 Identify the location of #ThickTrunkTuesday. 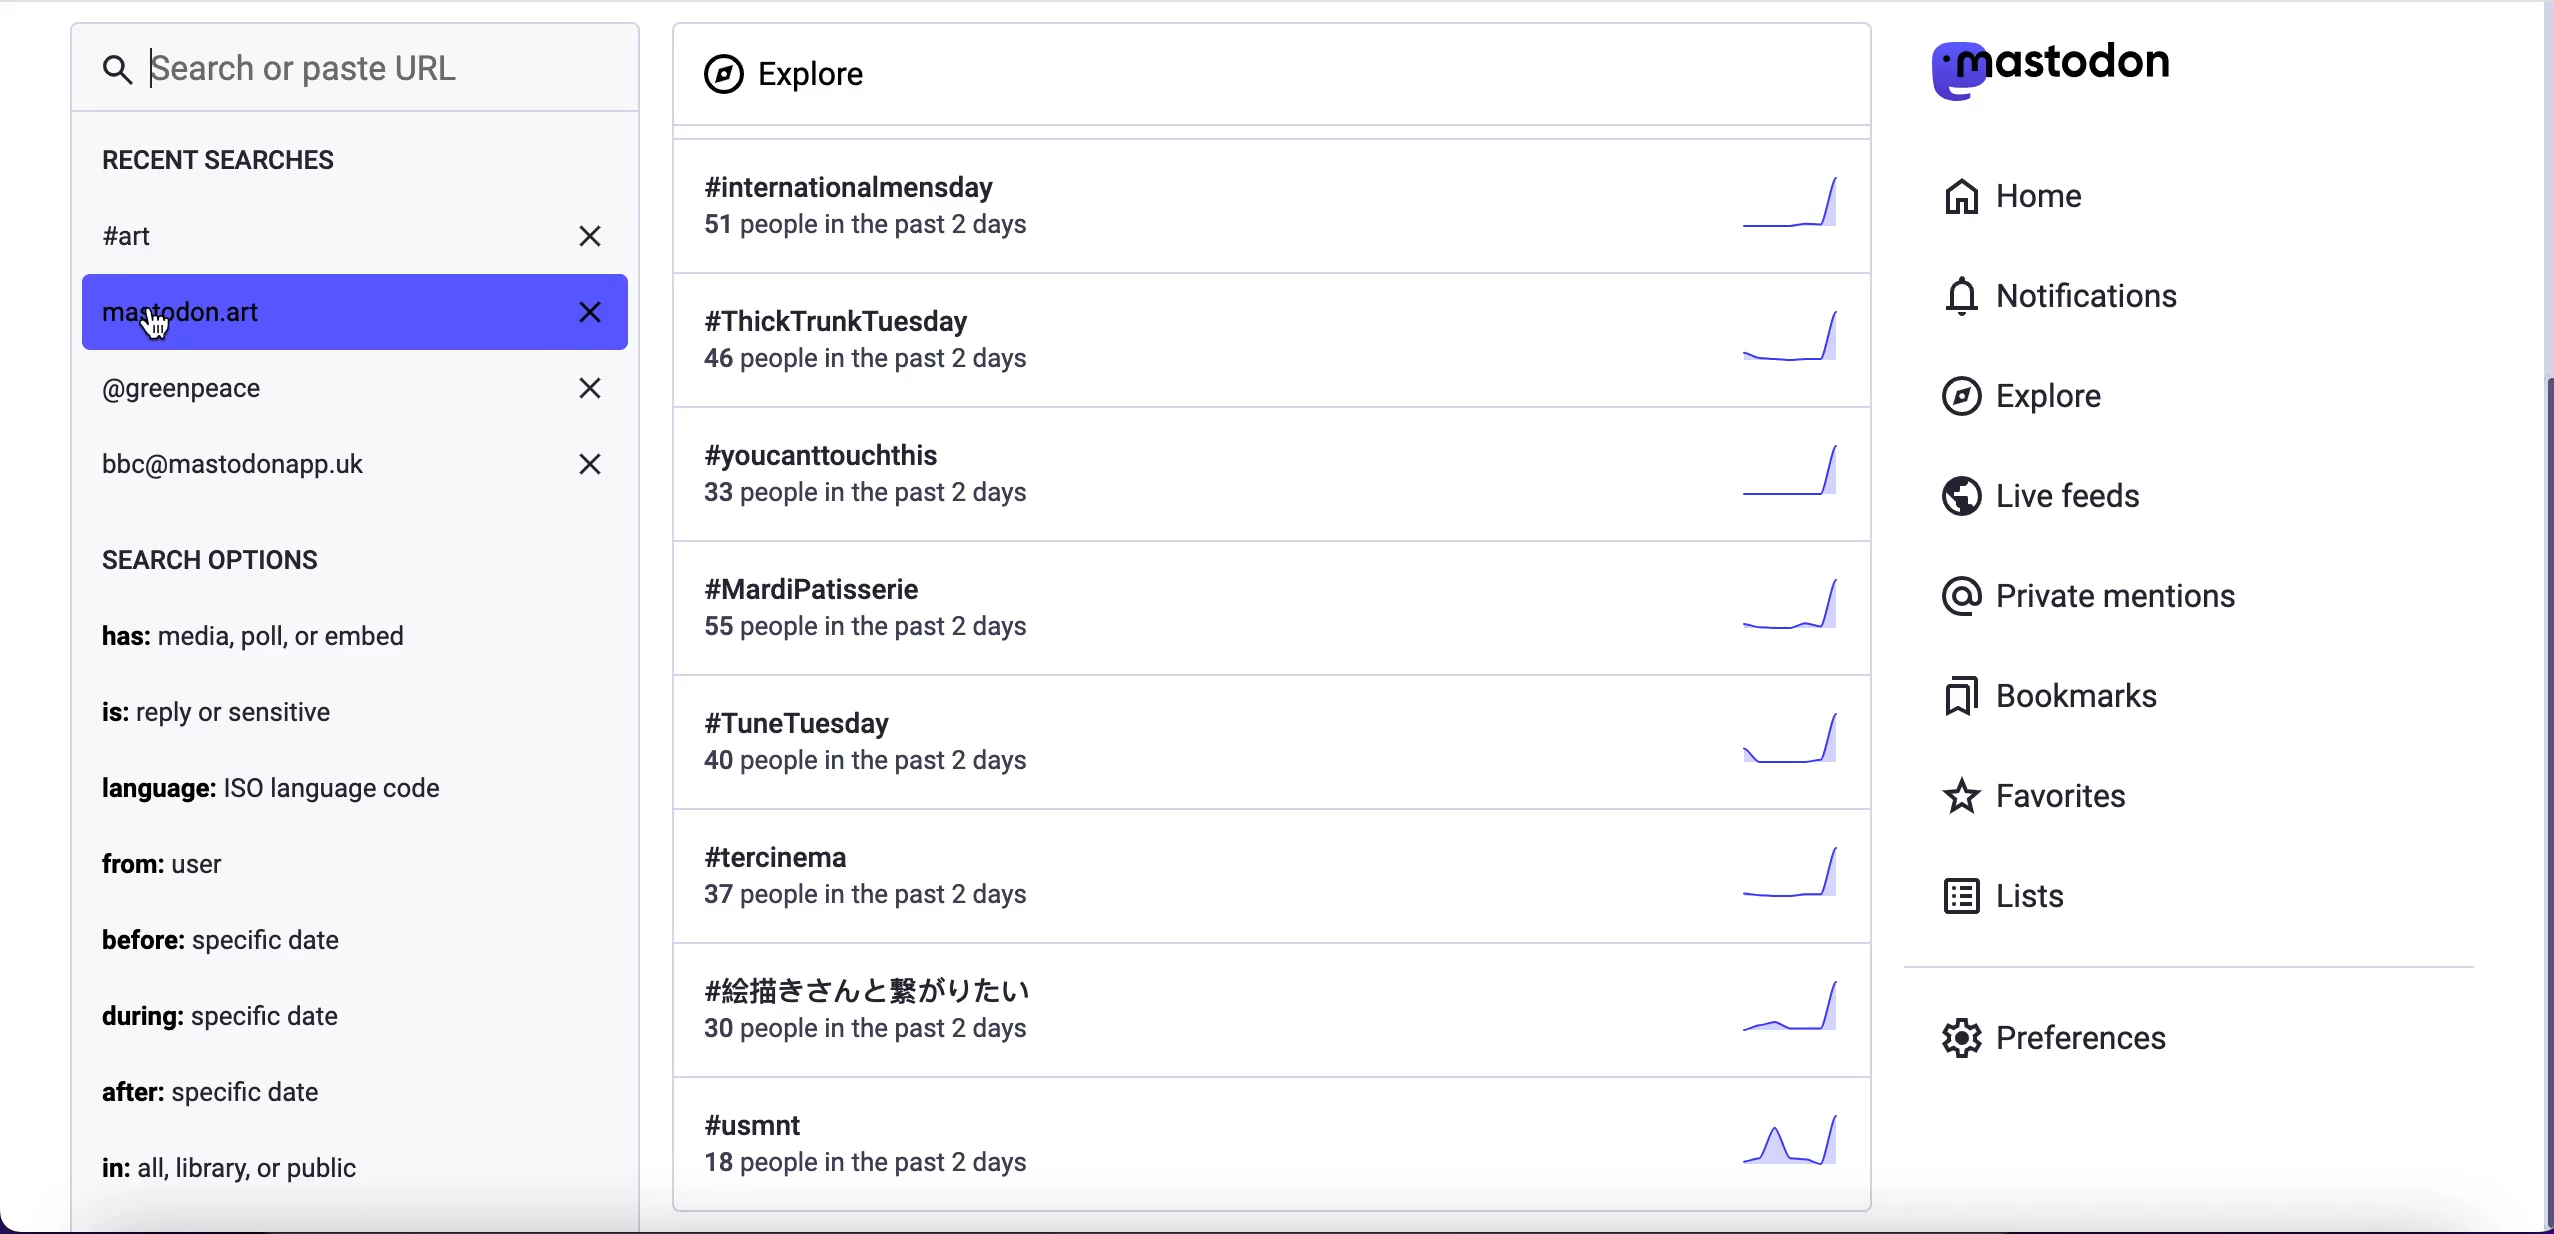
(1279, 347).